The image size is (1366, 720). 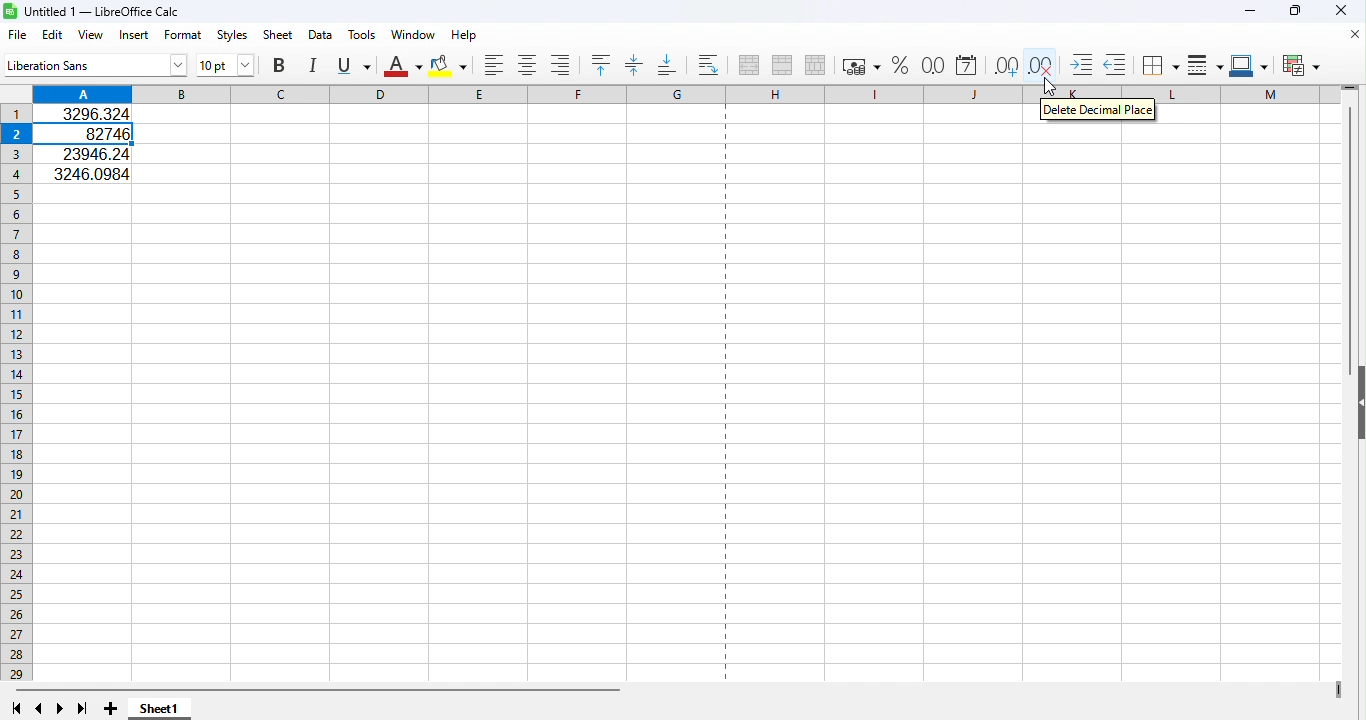 What do you see at coordinates (91, 154) in the screenshot?
I see `23946.24` at bounding box center [91, 154].